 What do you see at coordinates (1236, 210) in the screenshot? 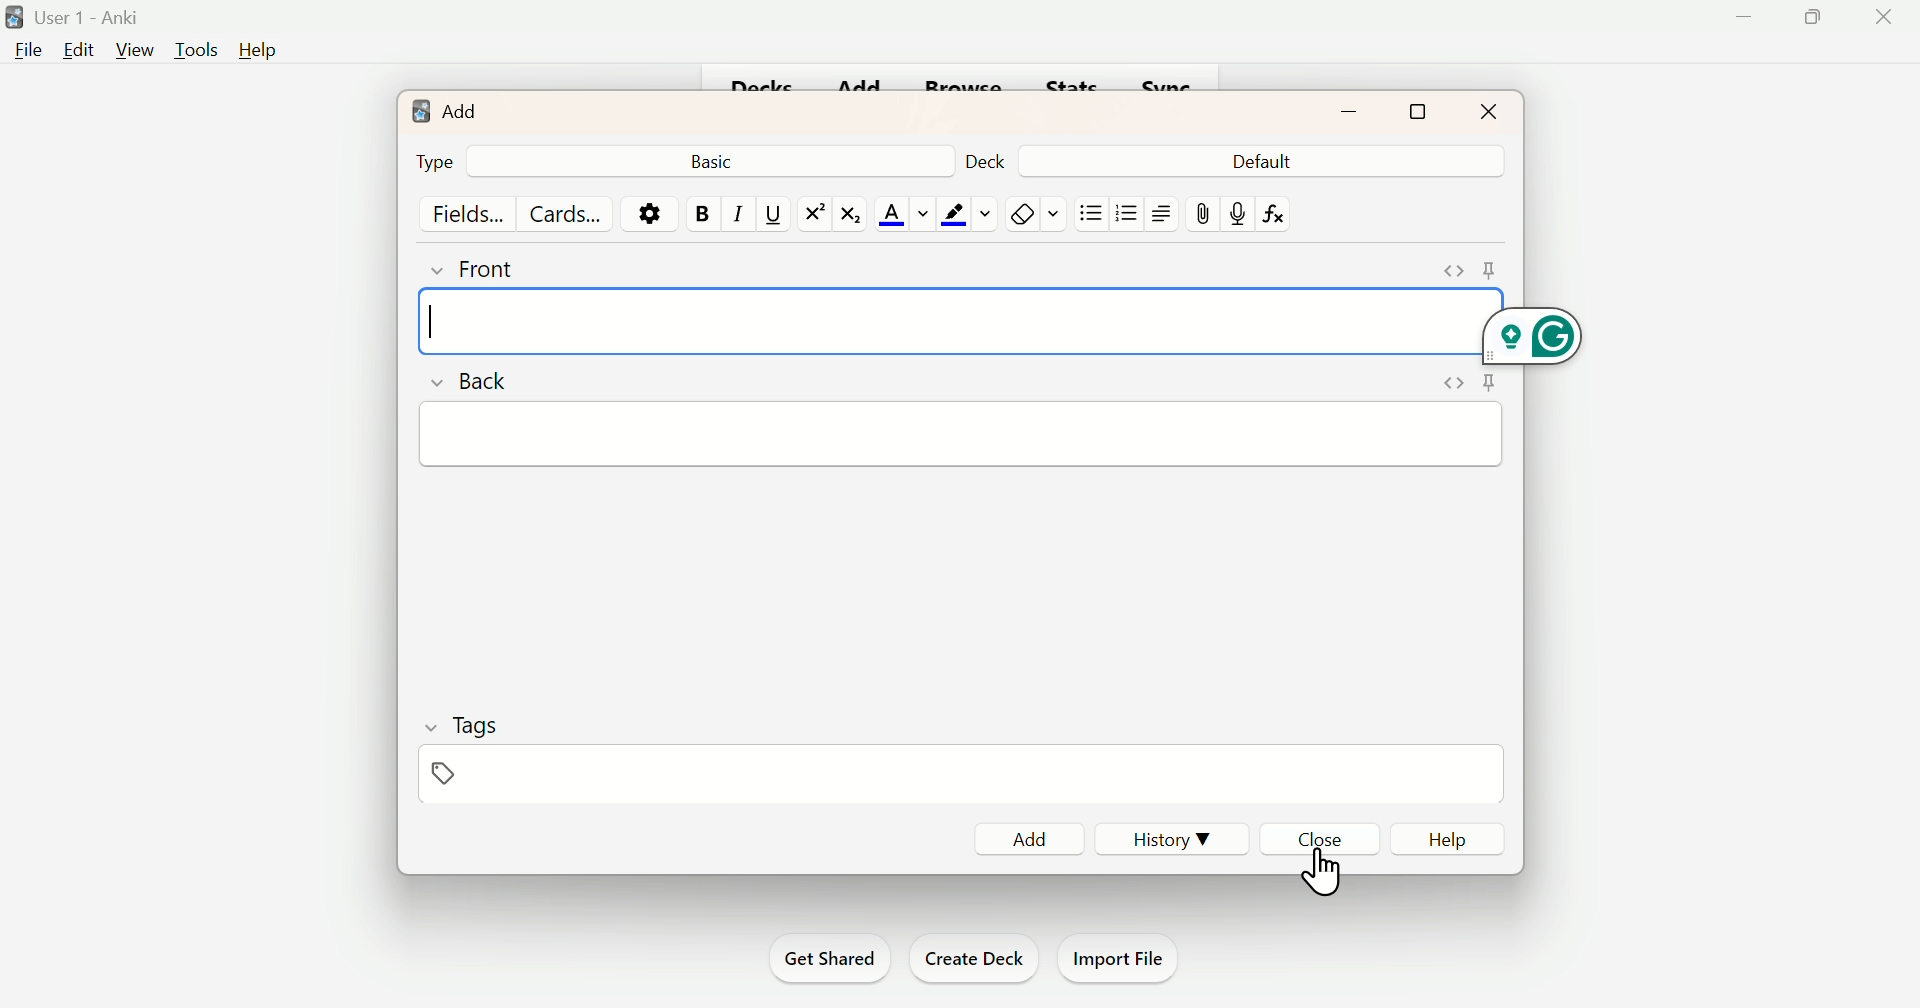
I see `Mic` at bounding box center [1236, 210].